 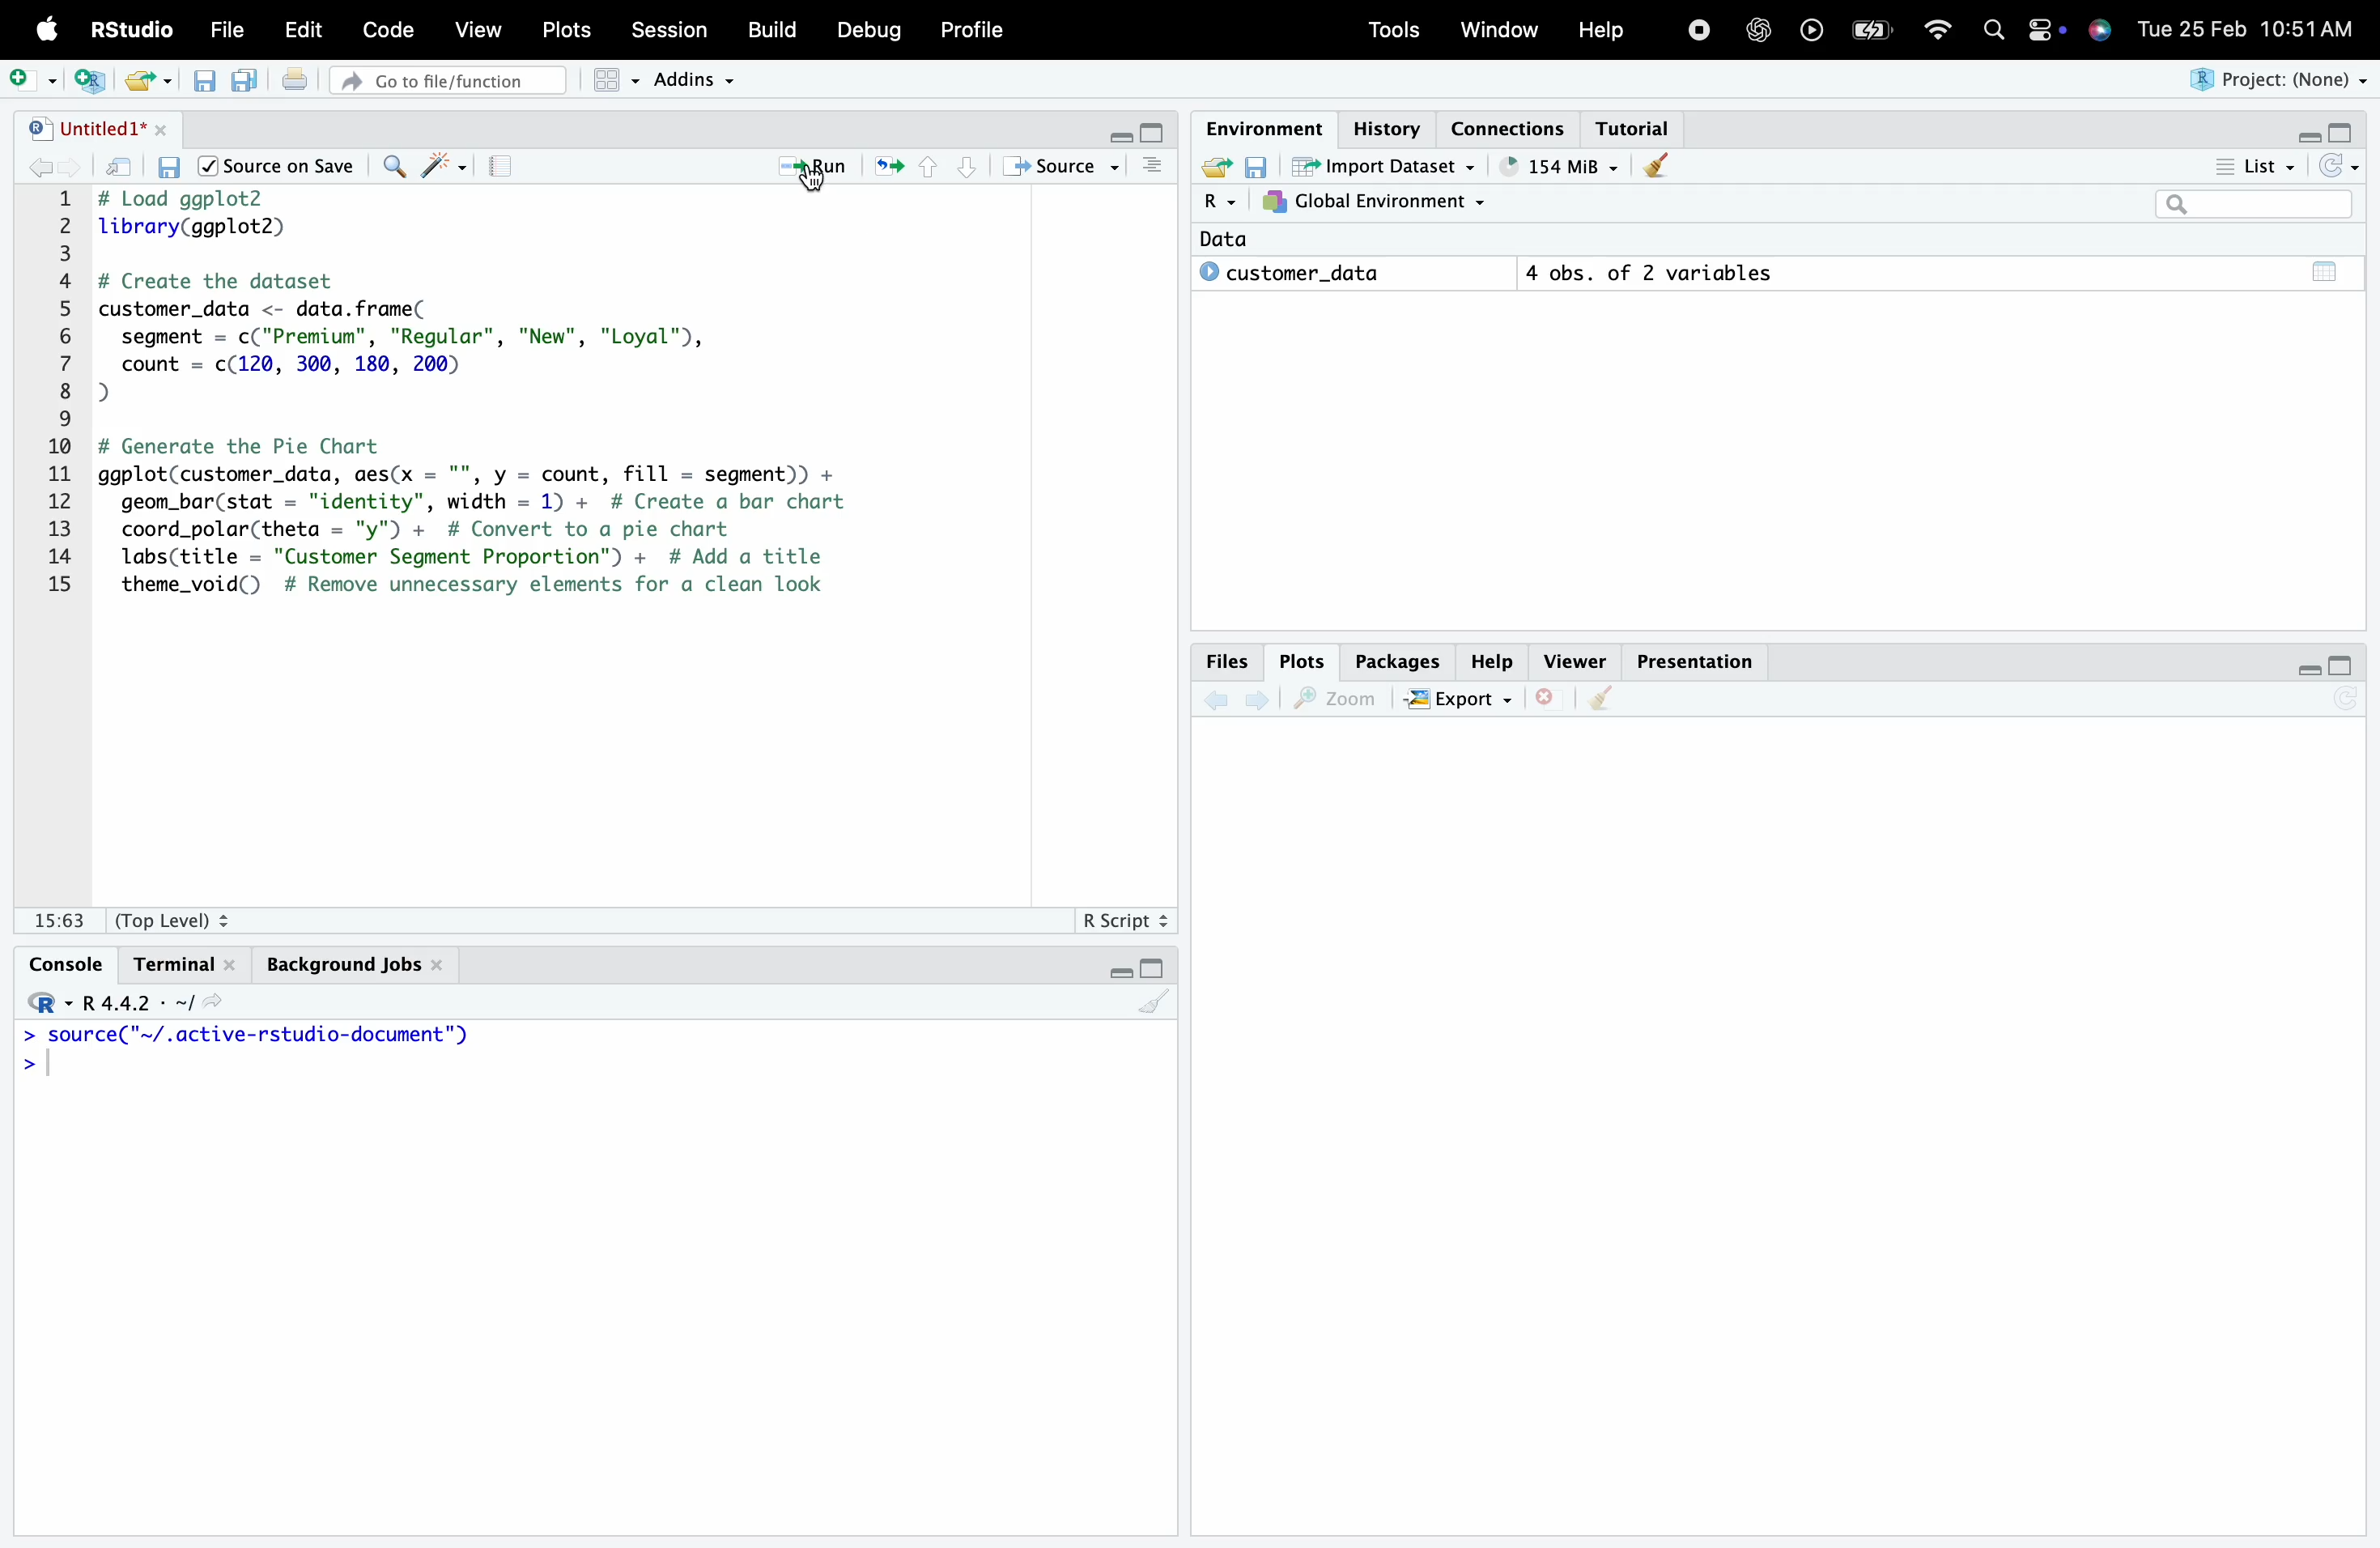 I want to click on total, so click(x=2316, y=270).